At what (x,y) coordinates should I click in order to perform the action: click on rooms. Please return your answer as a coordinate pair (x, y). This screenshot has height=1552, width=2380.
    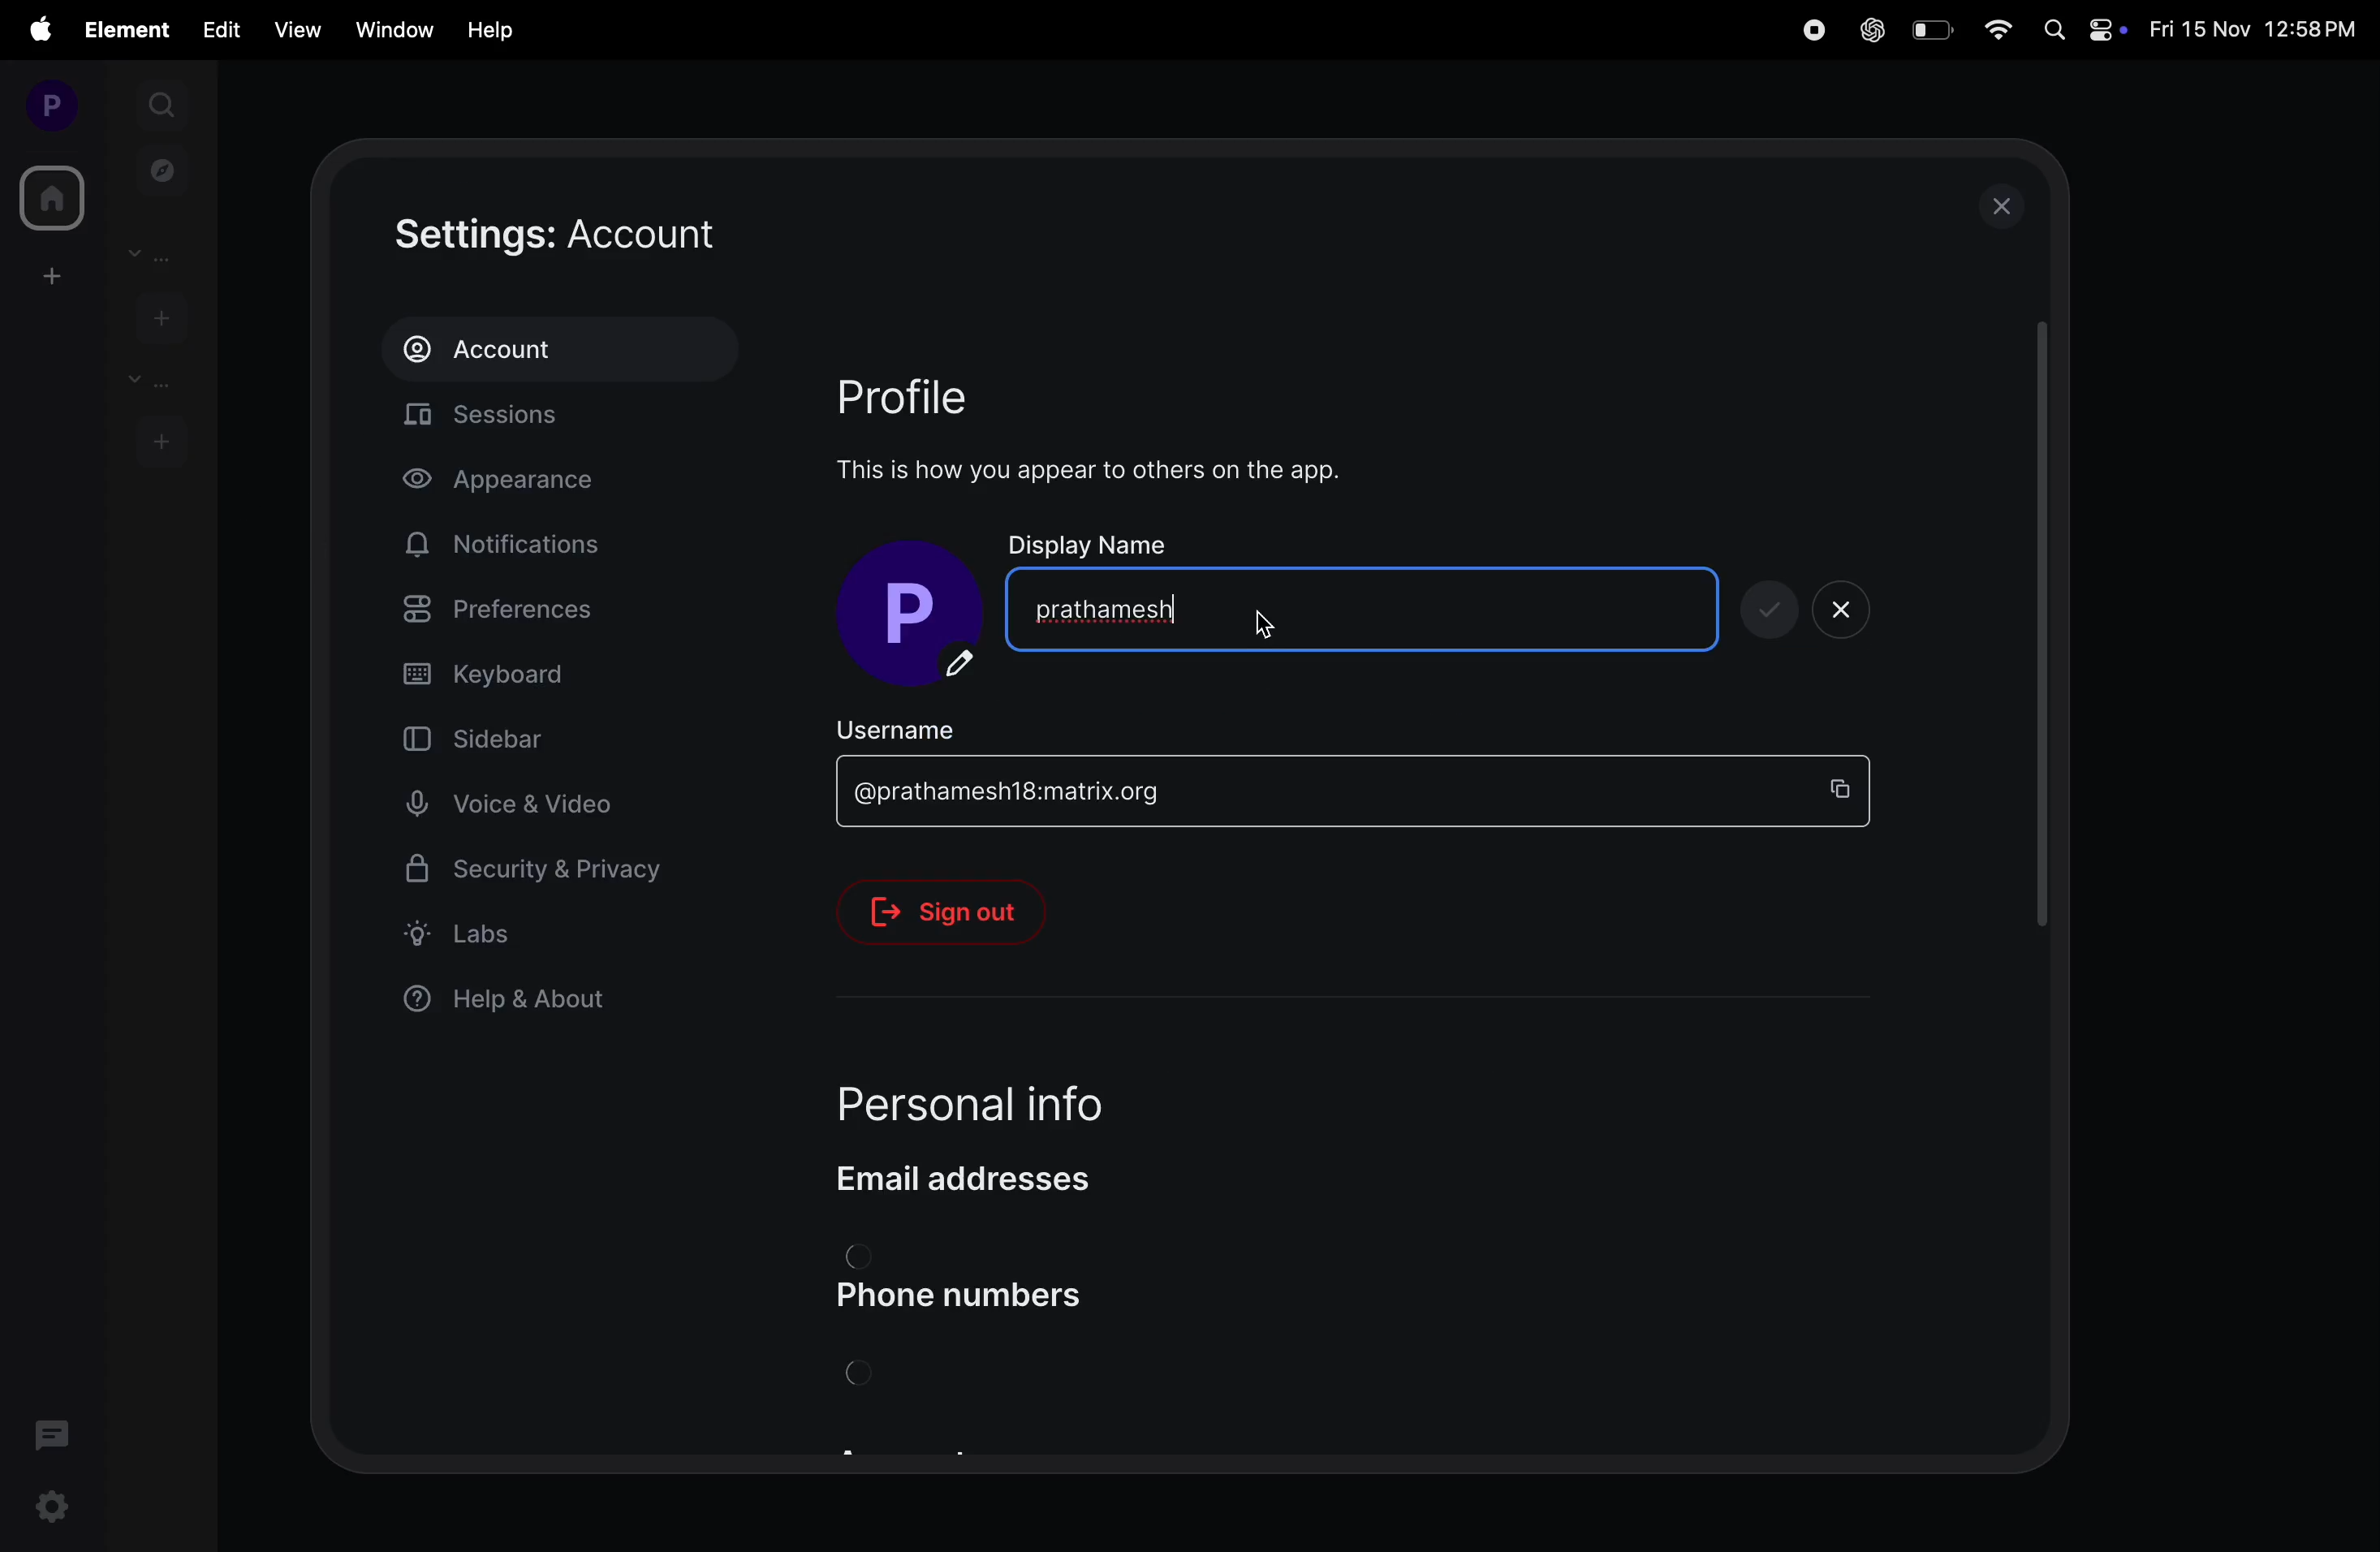
    Looking at the image, I should click on (146, 381).